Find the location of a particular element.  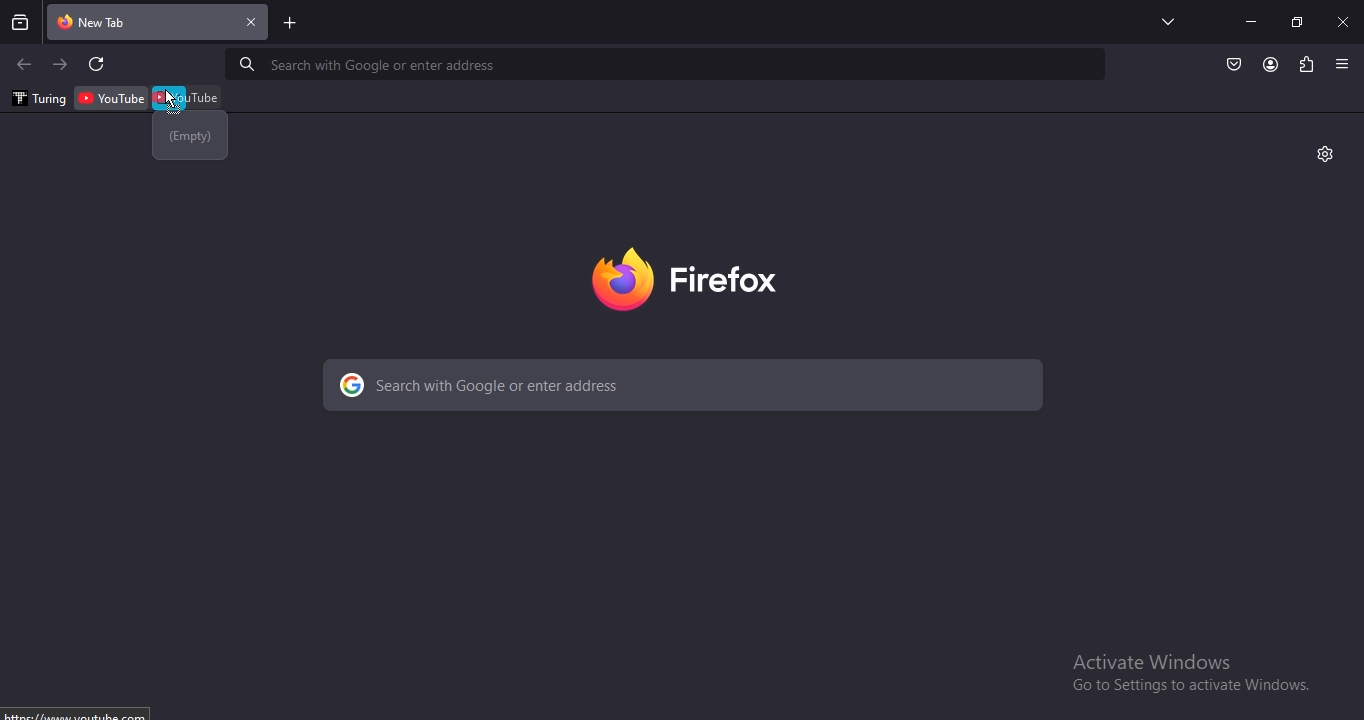

click to go to next page is located at coordinates (61, 64).